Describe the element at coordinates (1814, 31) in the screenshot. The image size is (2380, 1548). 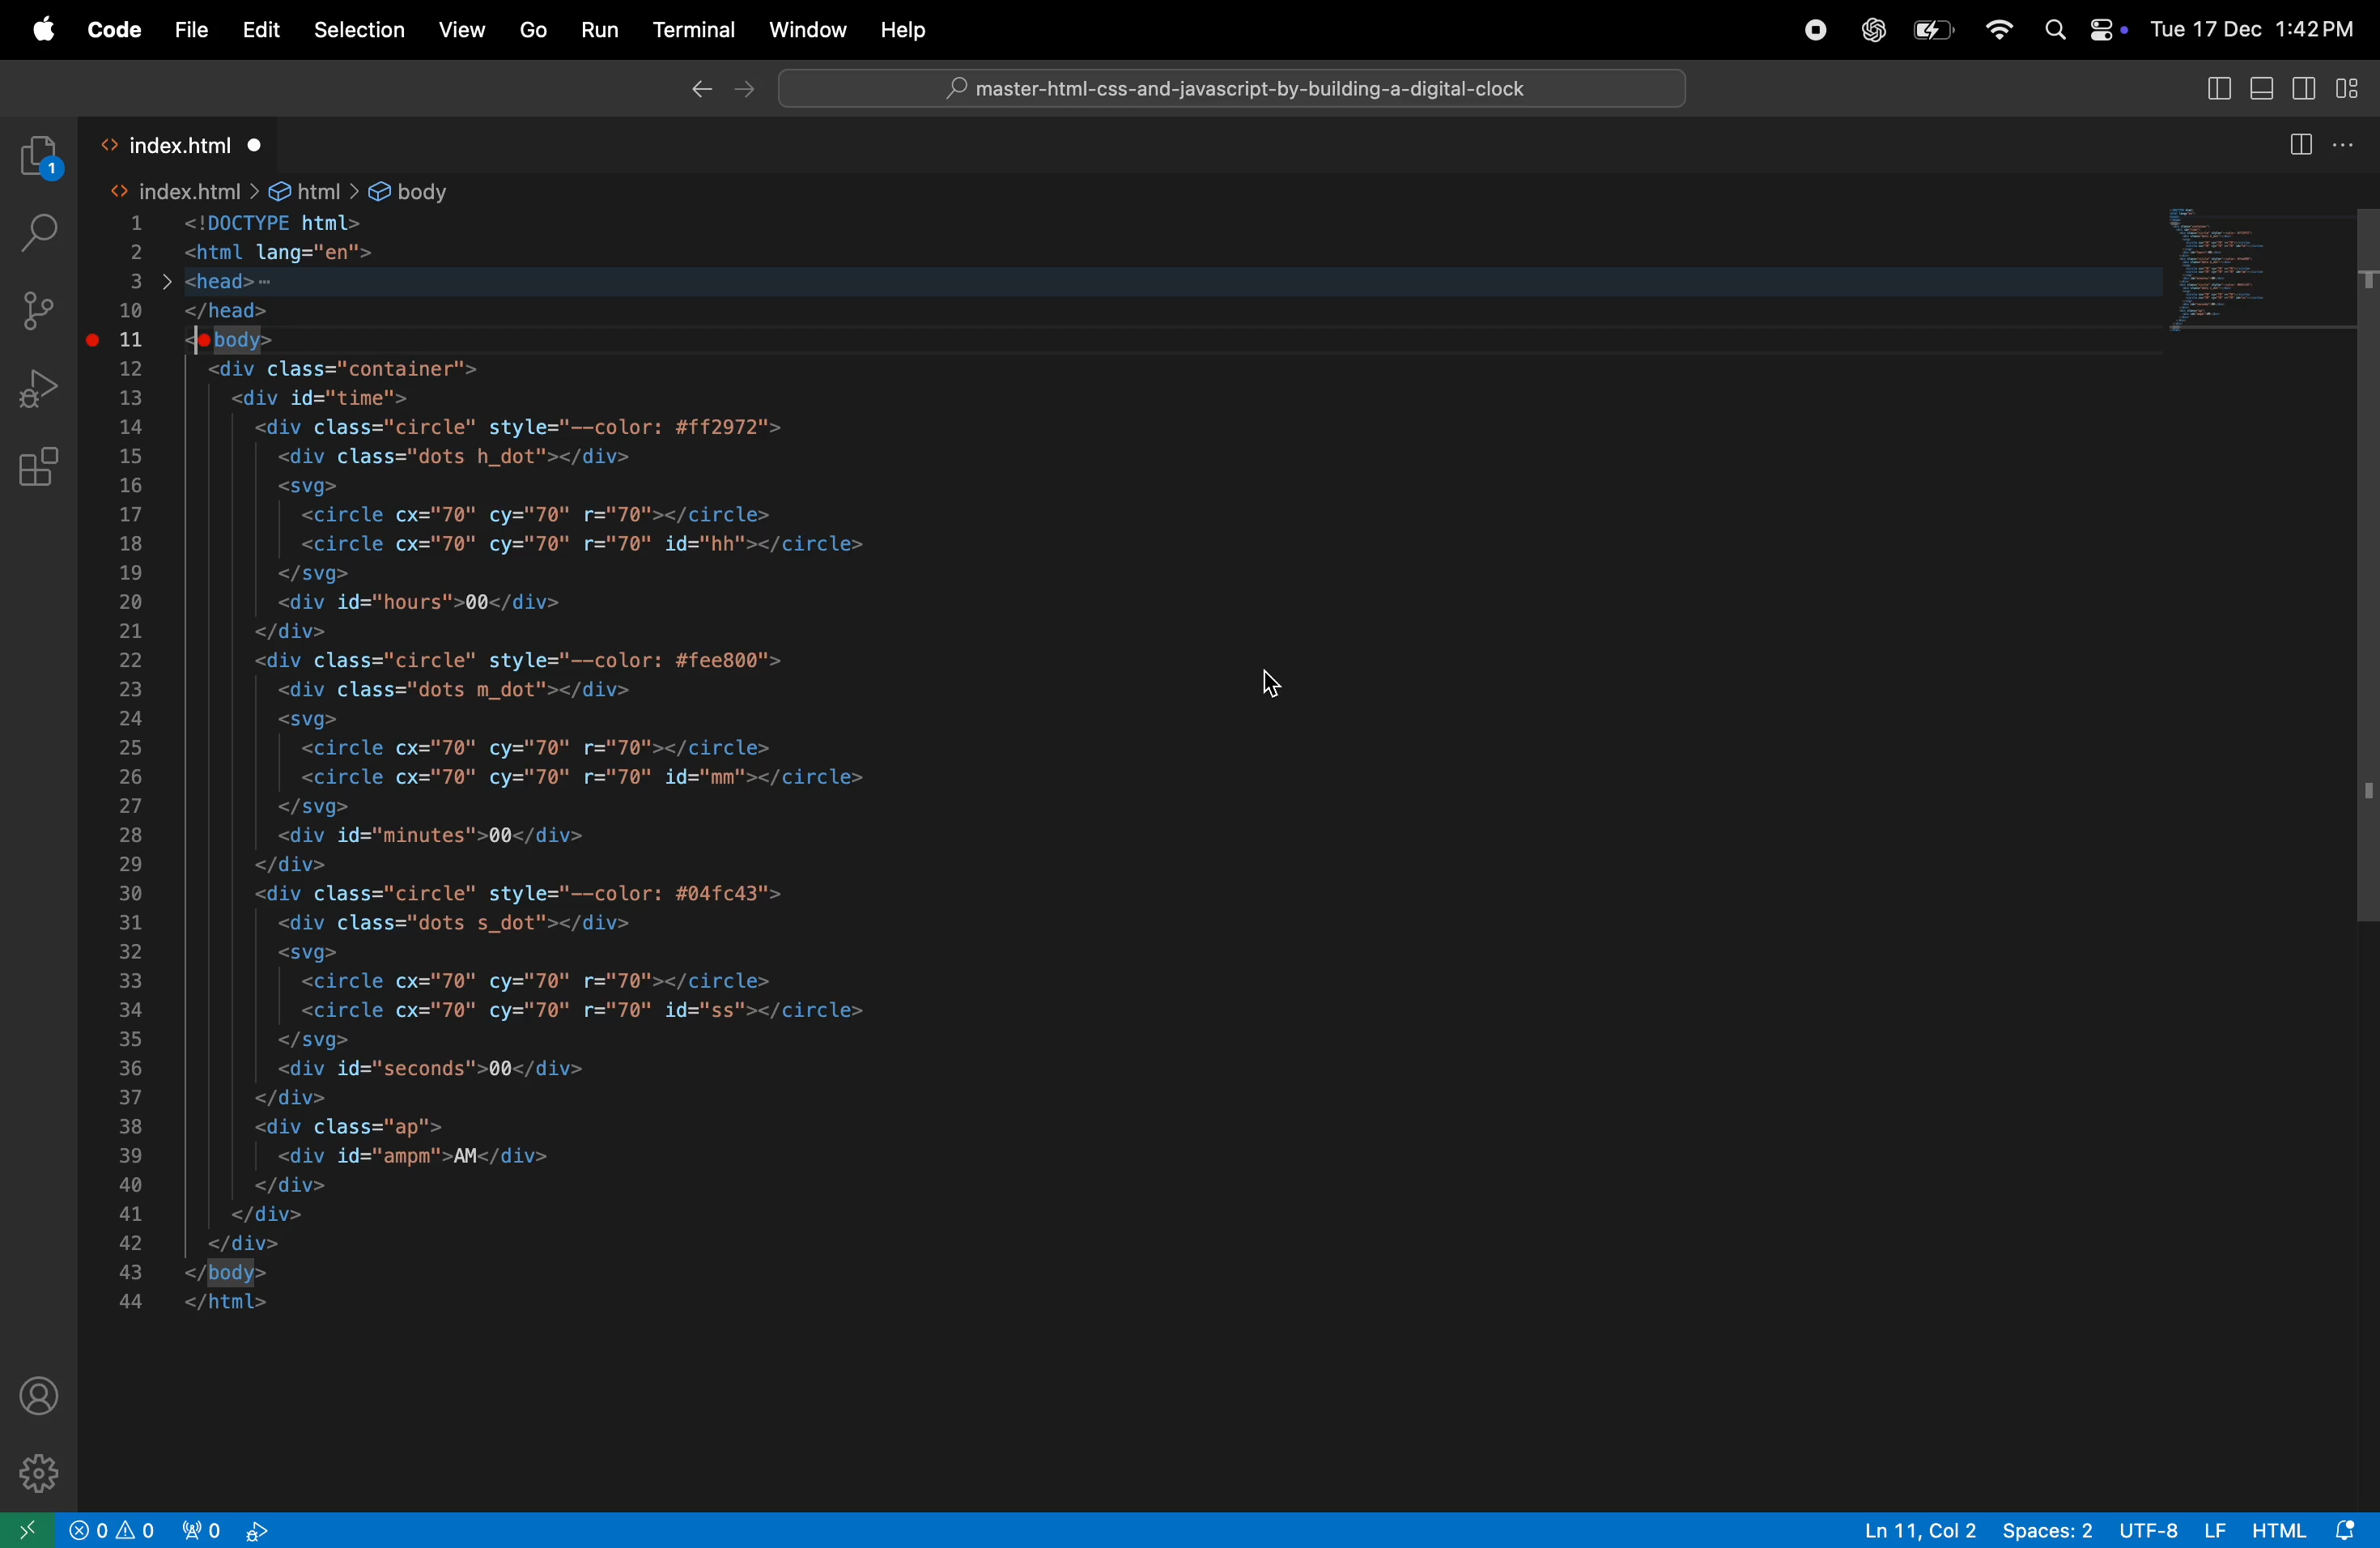
I see `record` at that location.